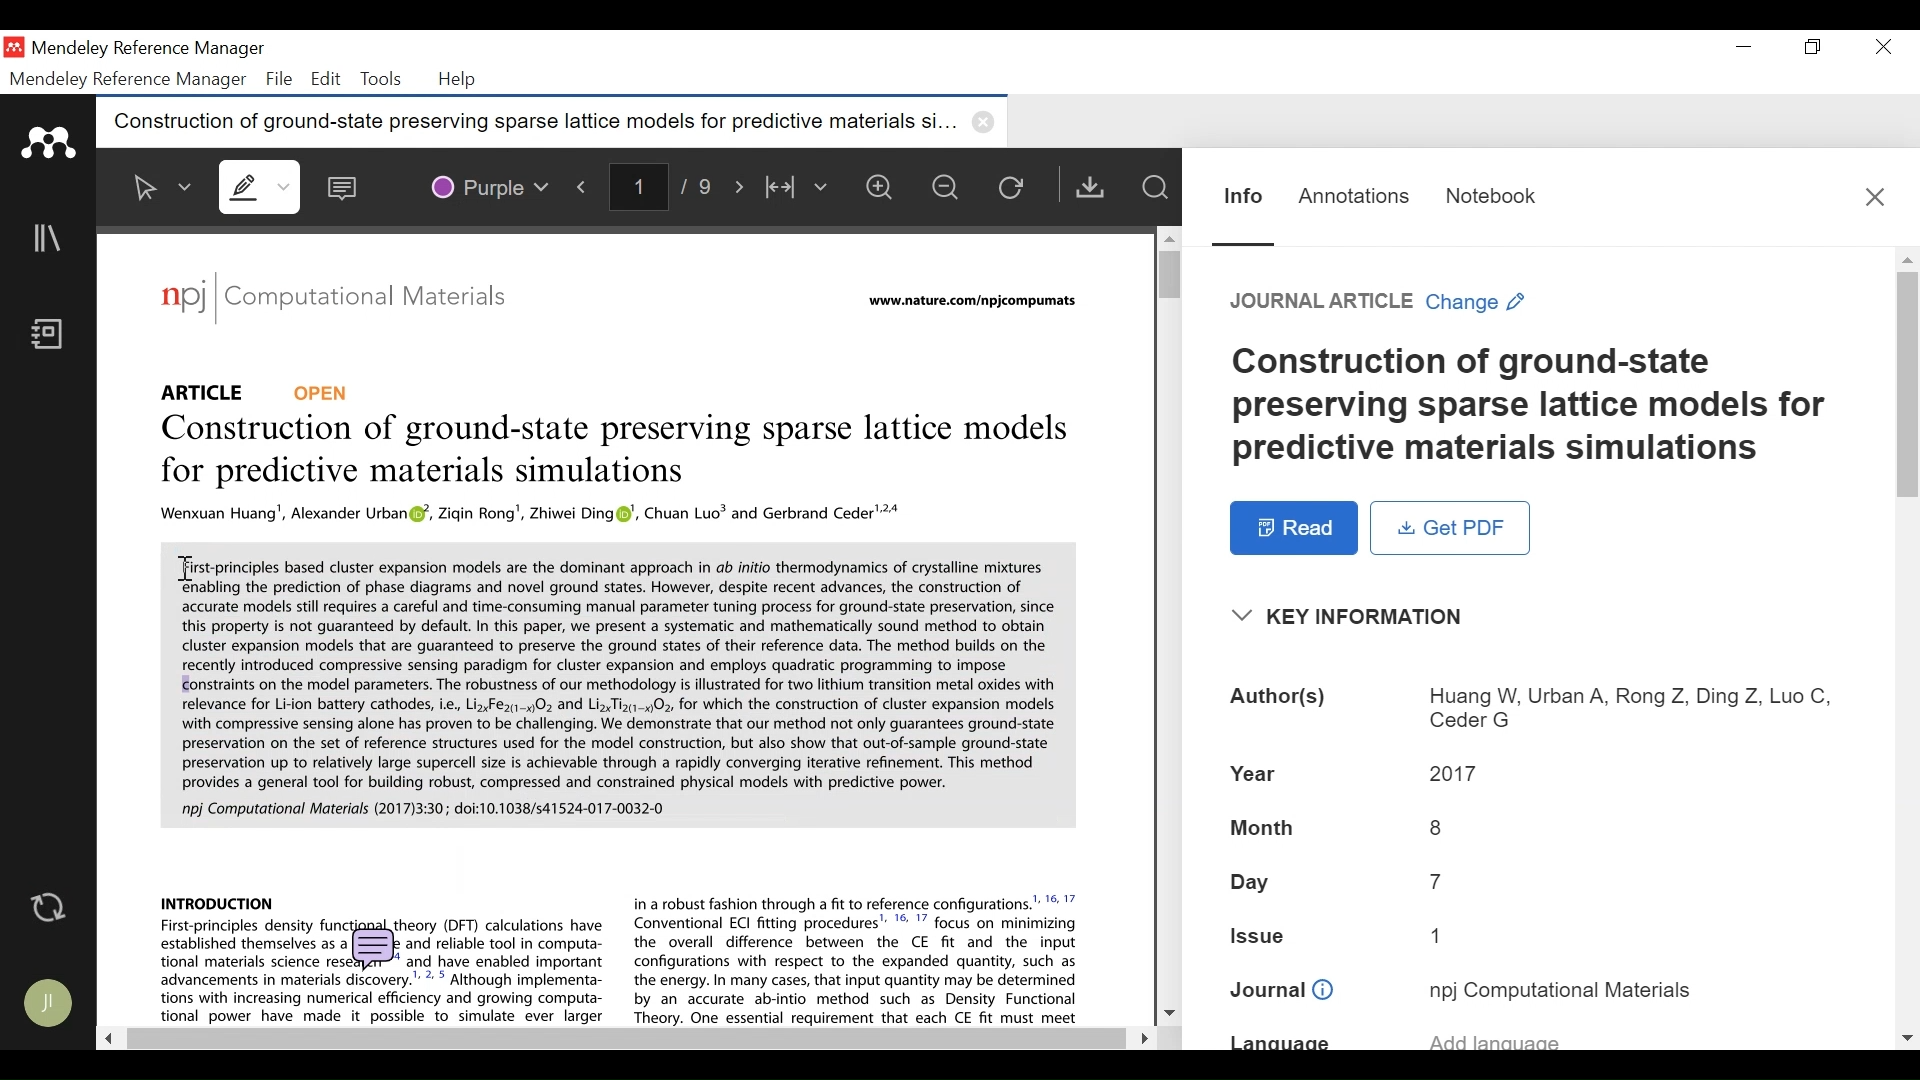  Describe the element at coordinates (16, 48) in the screenshot. I see `Mendeley Desktop Icon` at that location.